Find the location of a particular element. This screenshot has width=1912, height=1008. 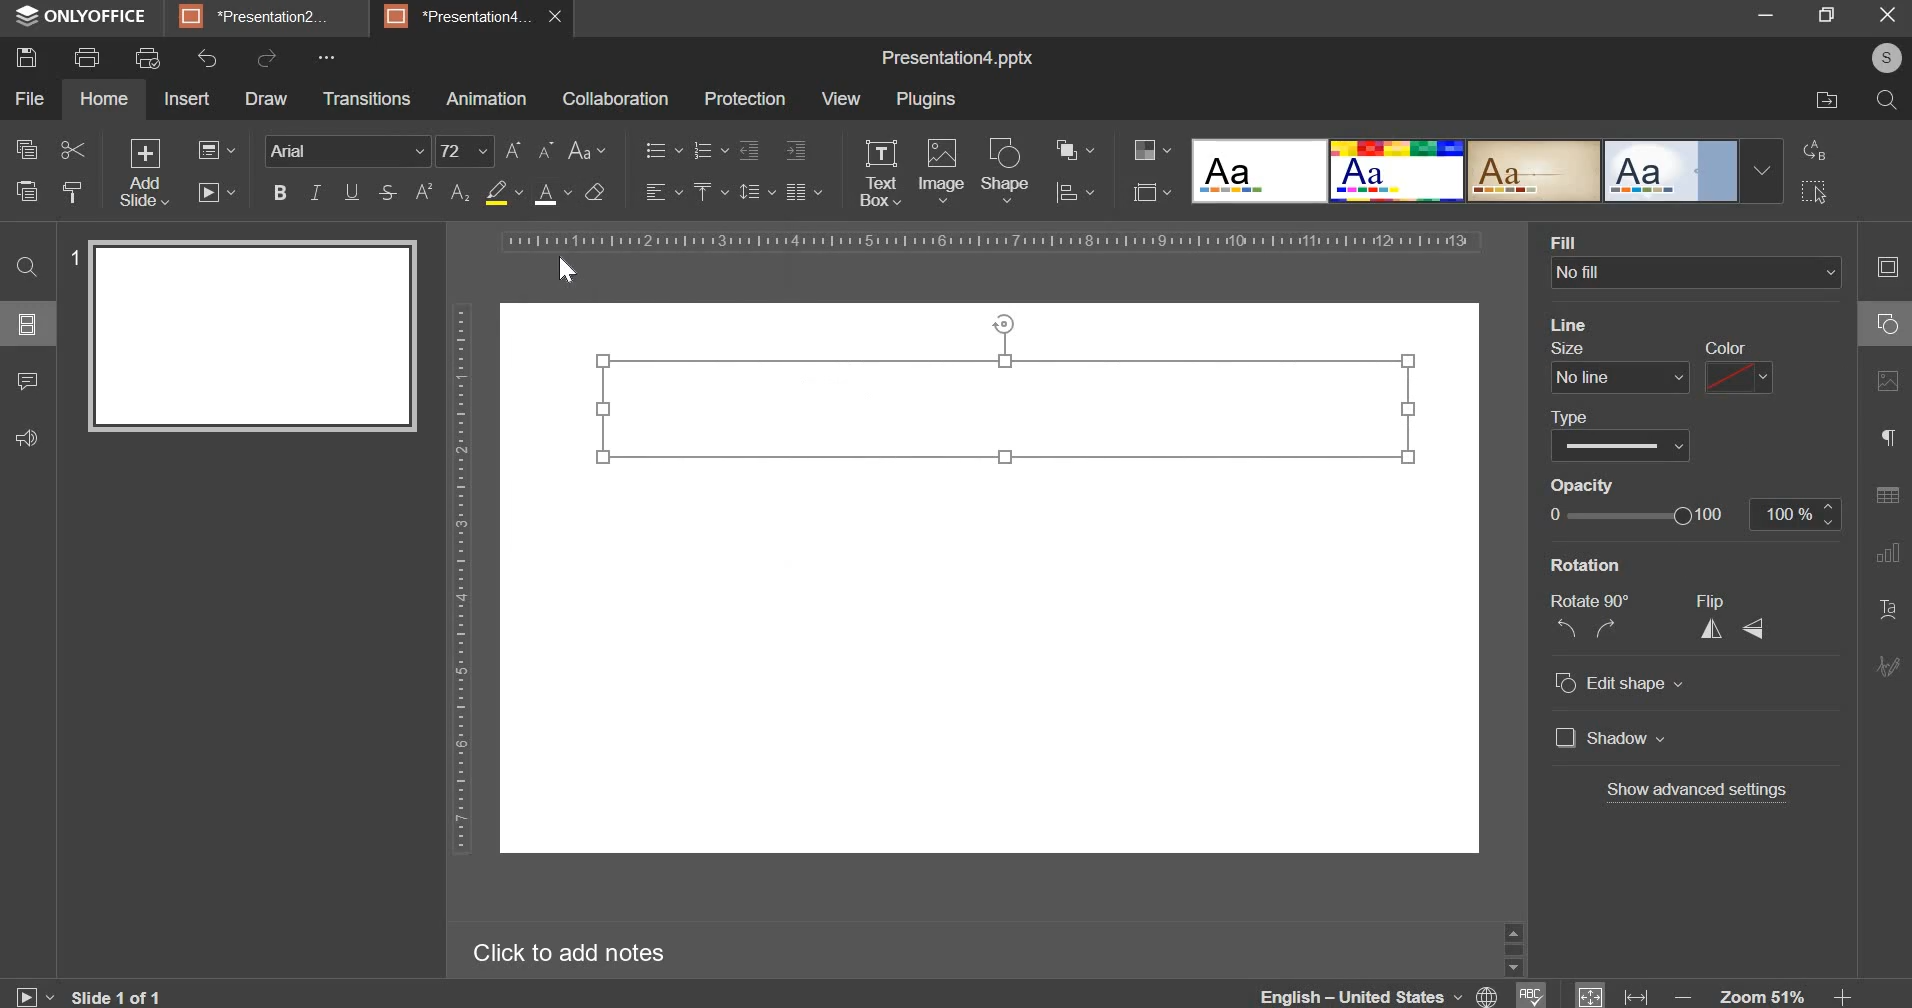

edit shape is located at coordinates (1619, 684).